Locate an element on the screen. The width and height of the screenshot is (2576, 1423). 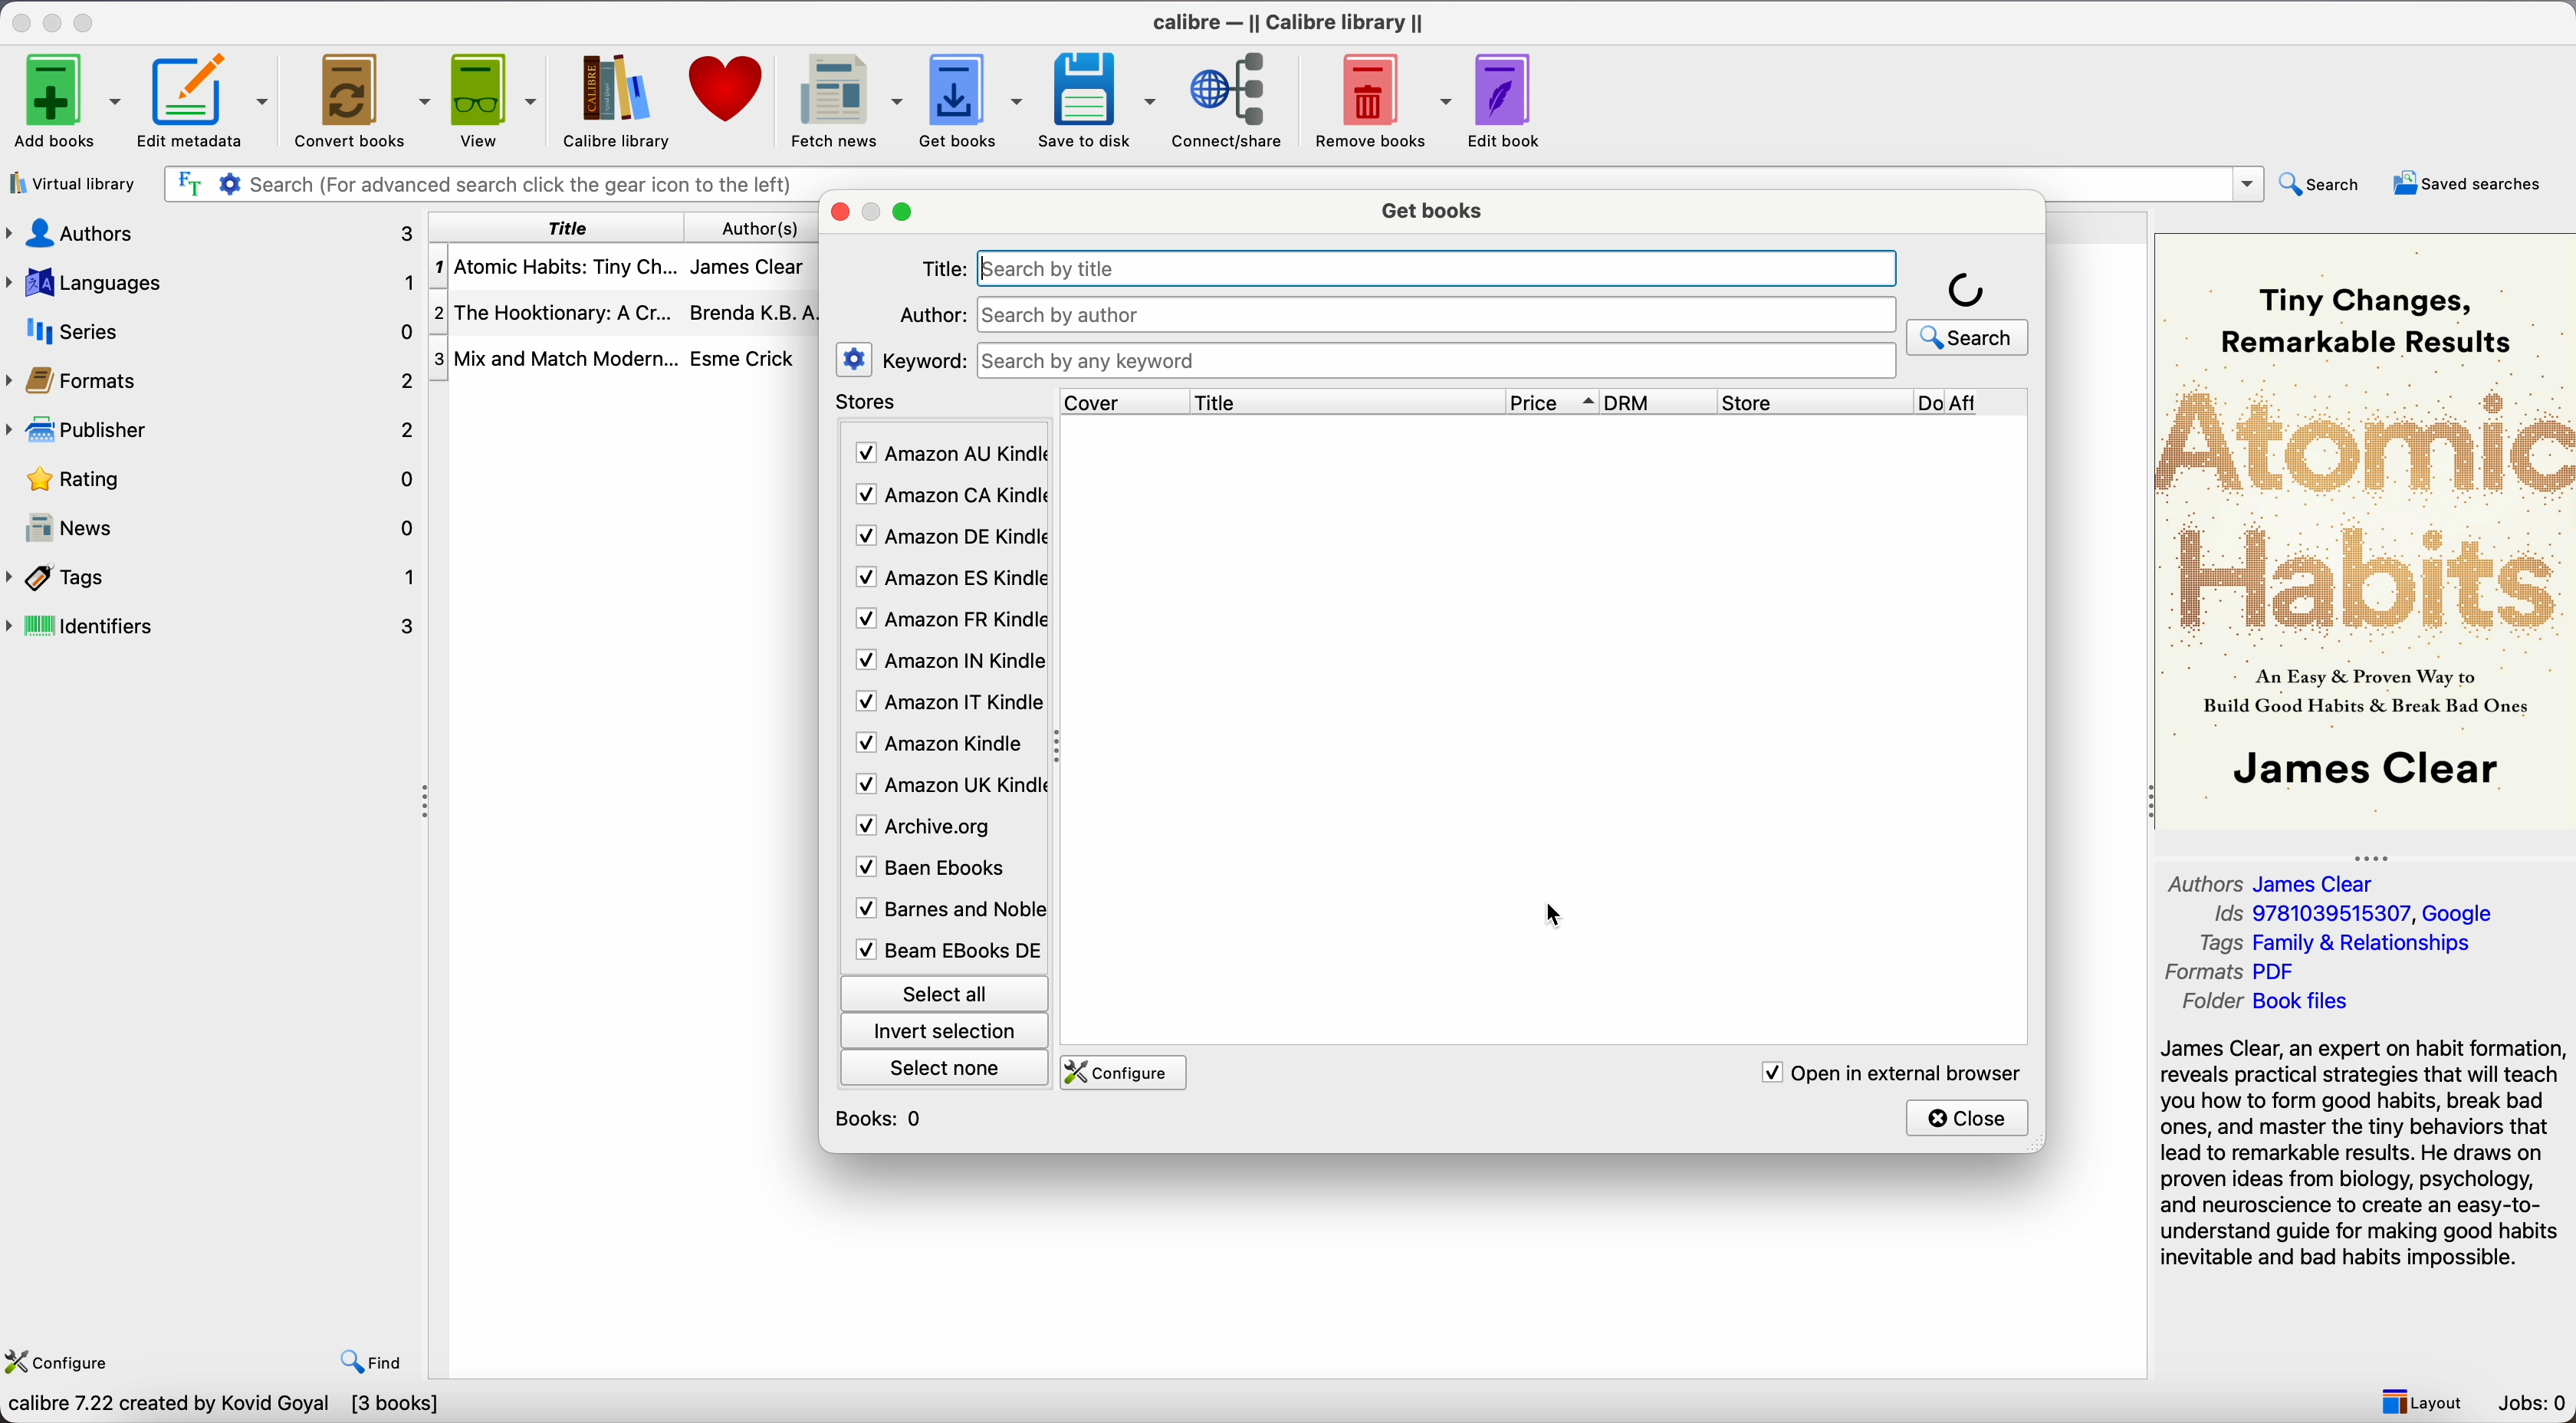
edit book is located at coordinates (1507, 98).